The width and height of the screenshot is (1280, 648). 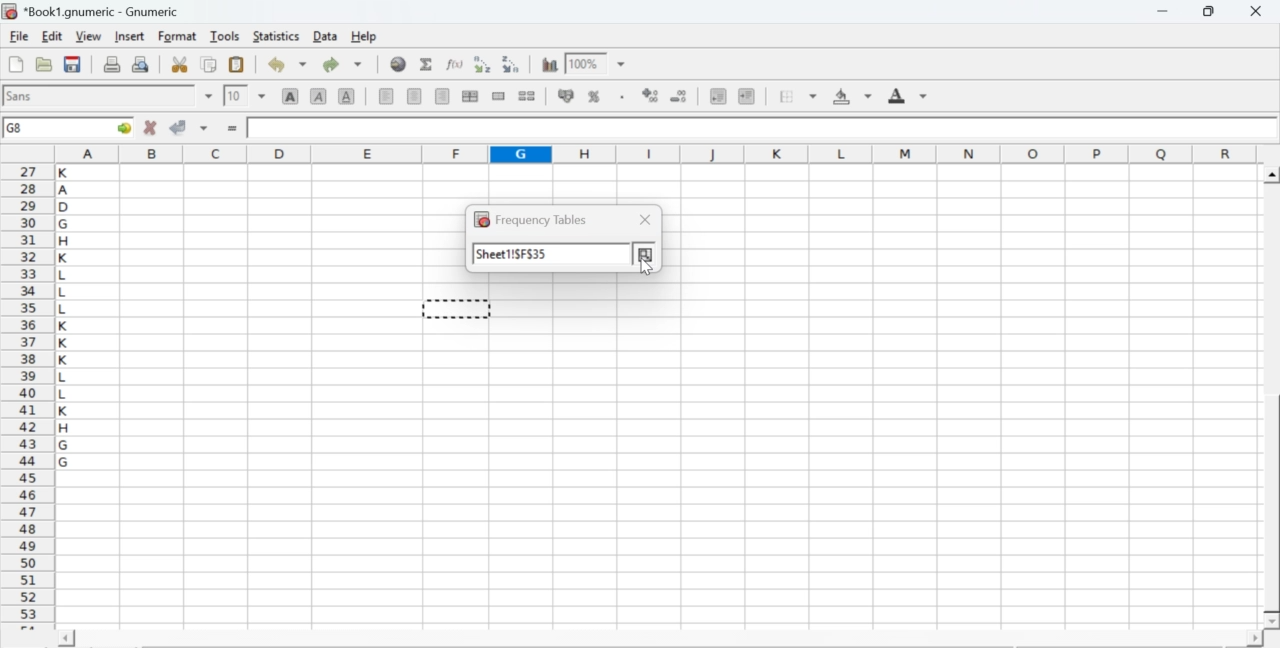 I want to click on underline, so click(x=347, y=95).